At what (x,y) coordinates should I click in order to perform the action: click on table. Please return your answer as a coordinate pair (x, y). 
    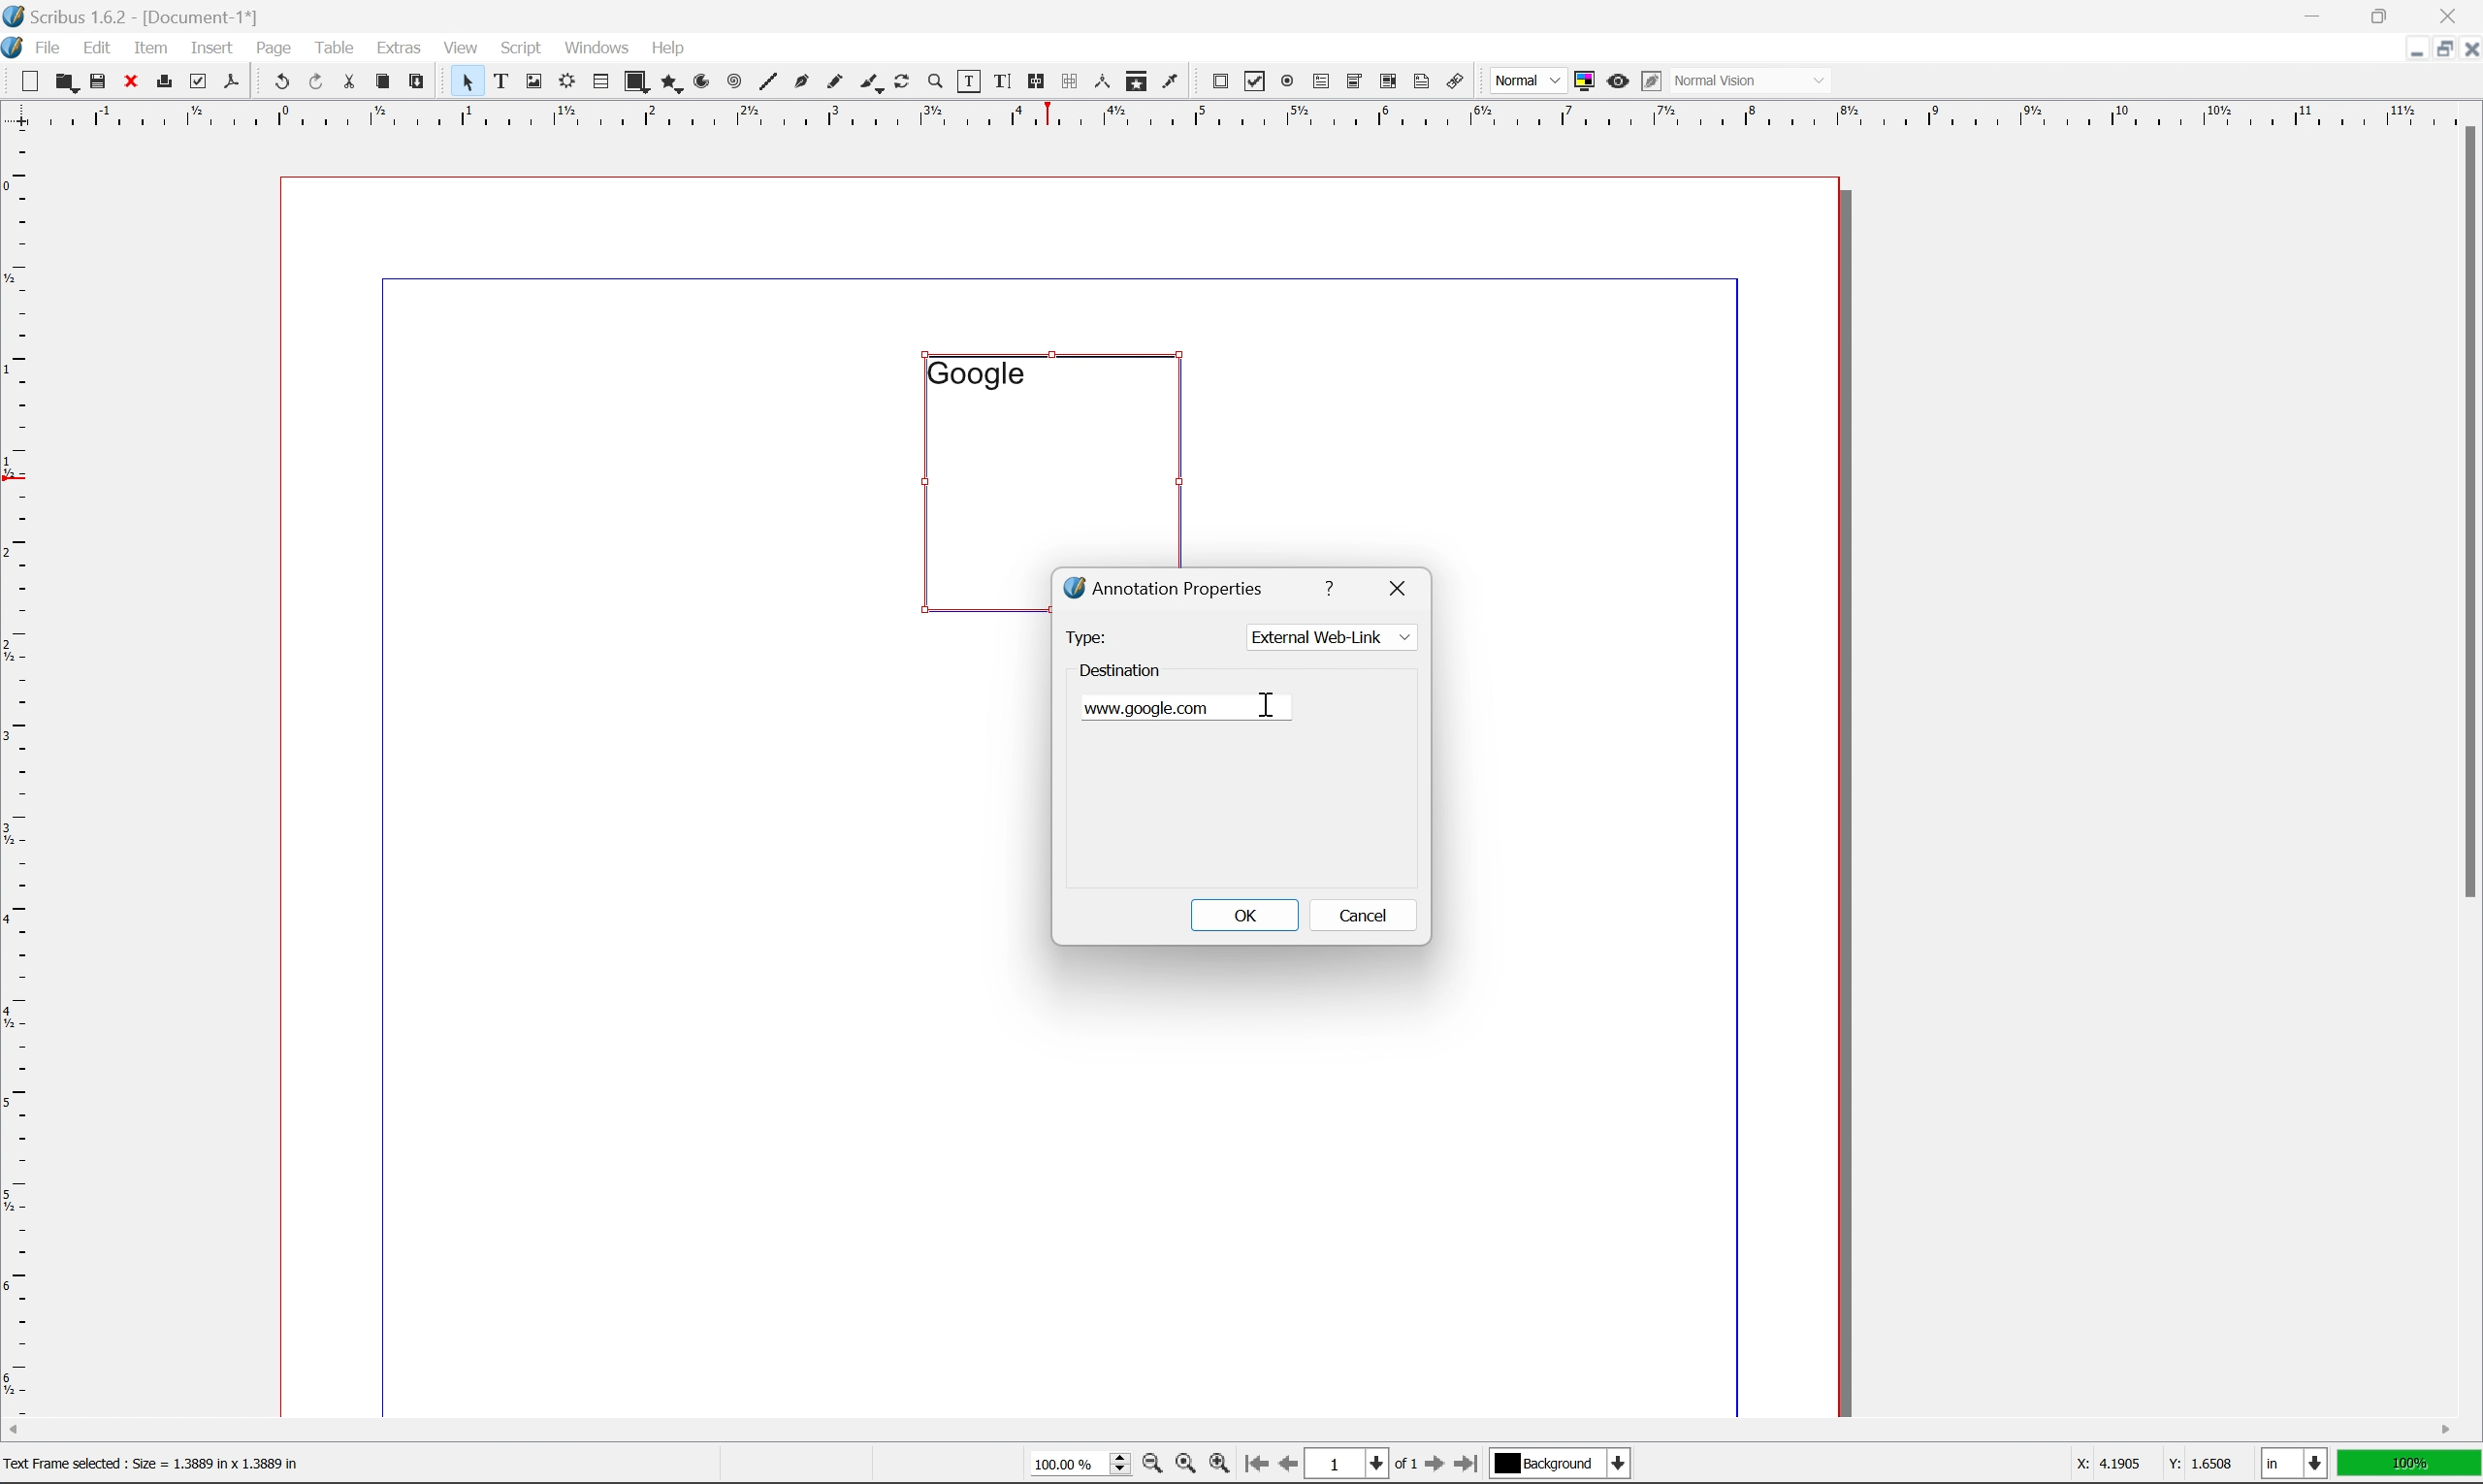
    Looking at the image, I should click on (335, 46).